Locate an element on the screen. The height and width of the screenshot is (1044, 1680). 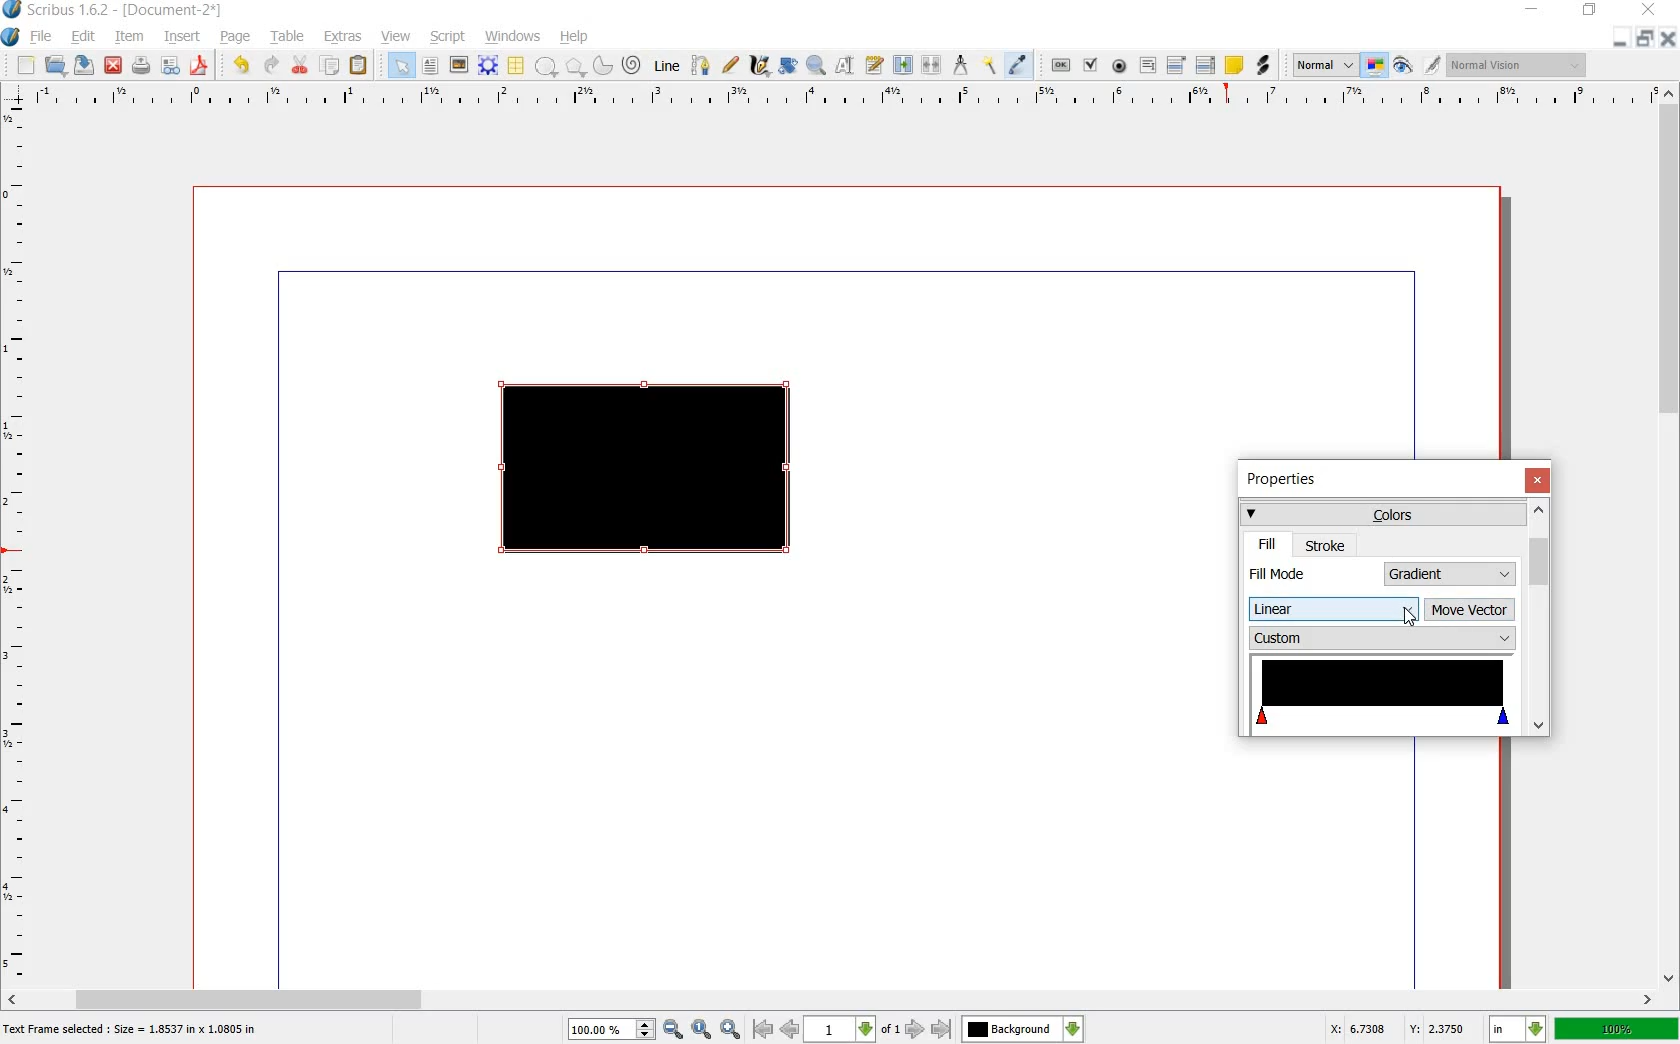
bezier curve is located at coordinates (702, 67).